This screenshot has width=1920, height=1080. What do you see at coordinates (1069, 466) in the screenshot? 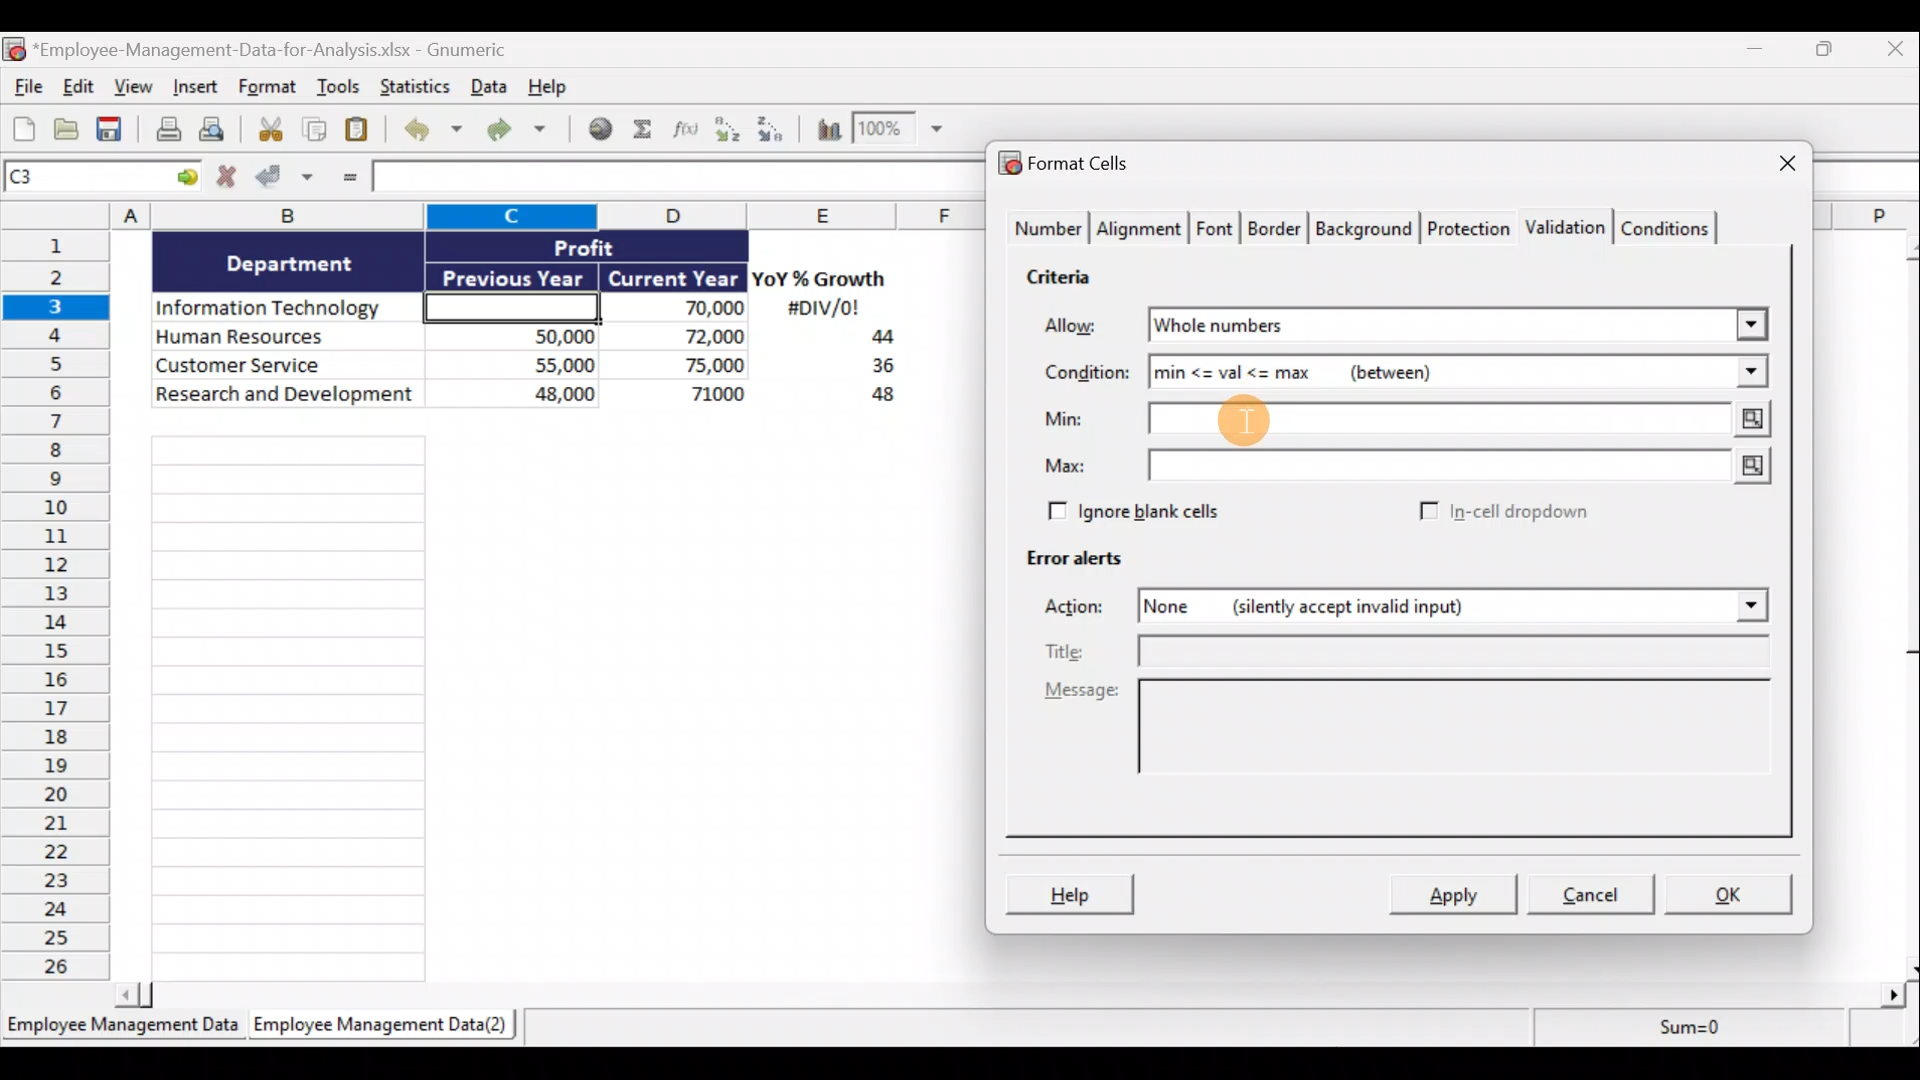
I see `Max:` at bounding box center [1069, 466].